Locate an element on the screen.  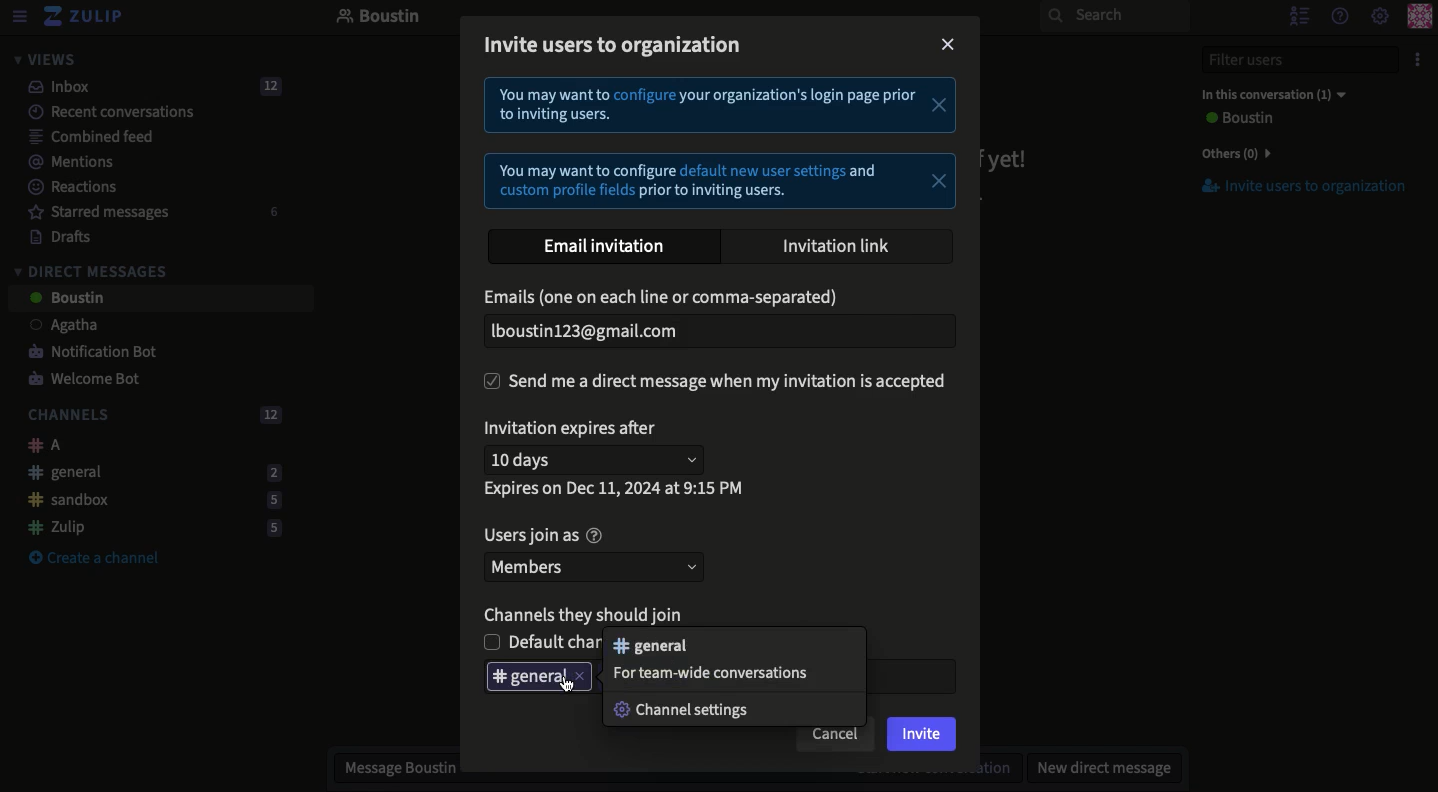
Sandbox is located at coordinates (147, 501).